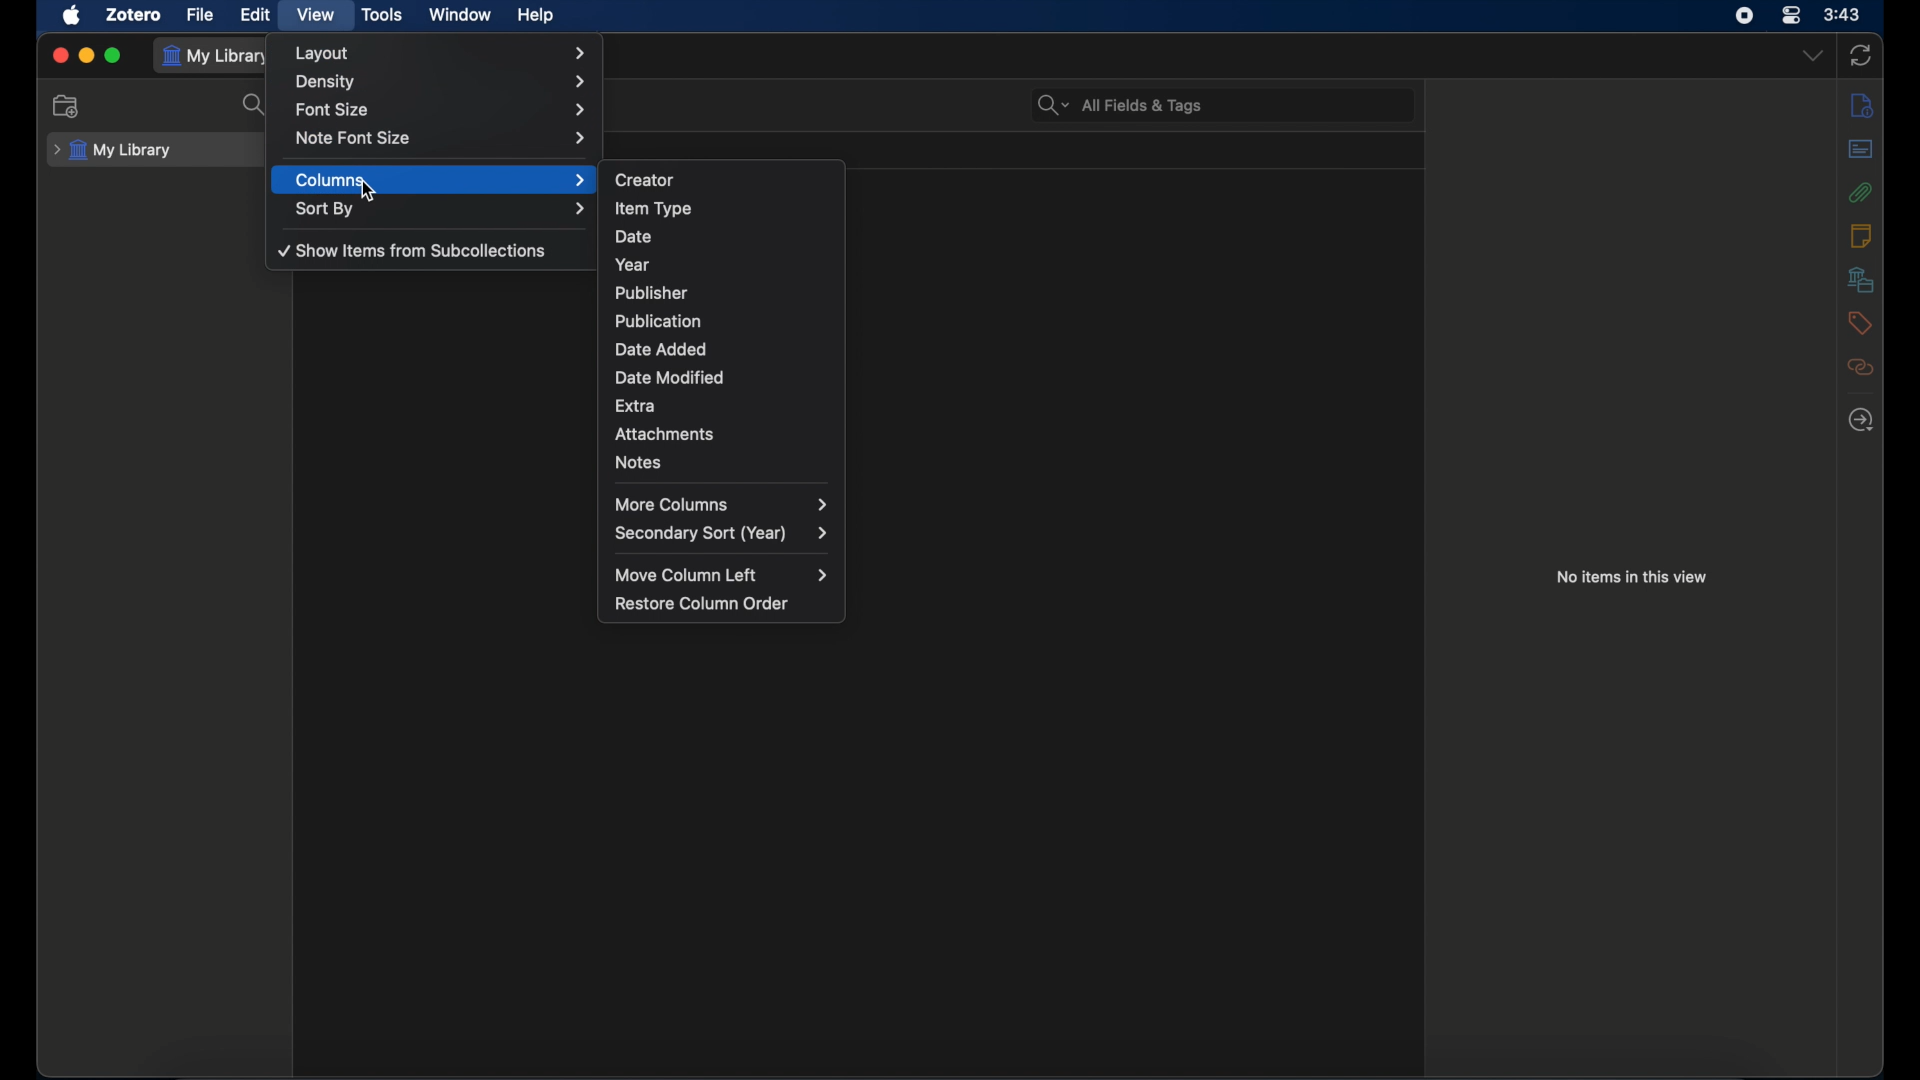 This screenshot has height=1080, width=1920. Describe the element at coordinates (1859, 279) in the screenshot. I see `libraries` at that location.